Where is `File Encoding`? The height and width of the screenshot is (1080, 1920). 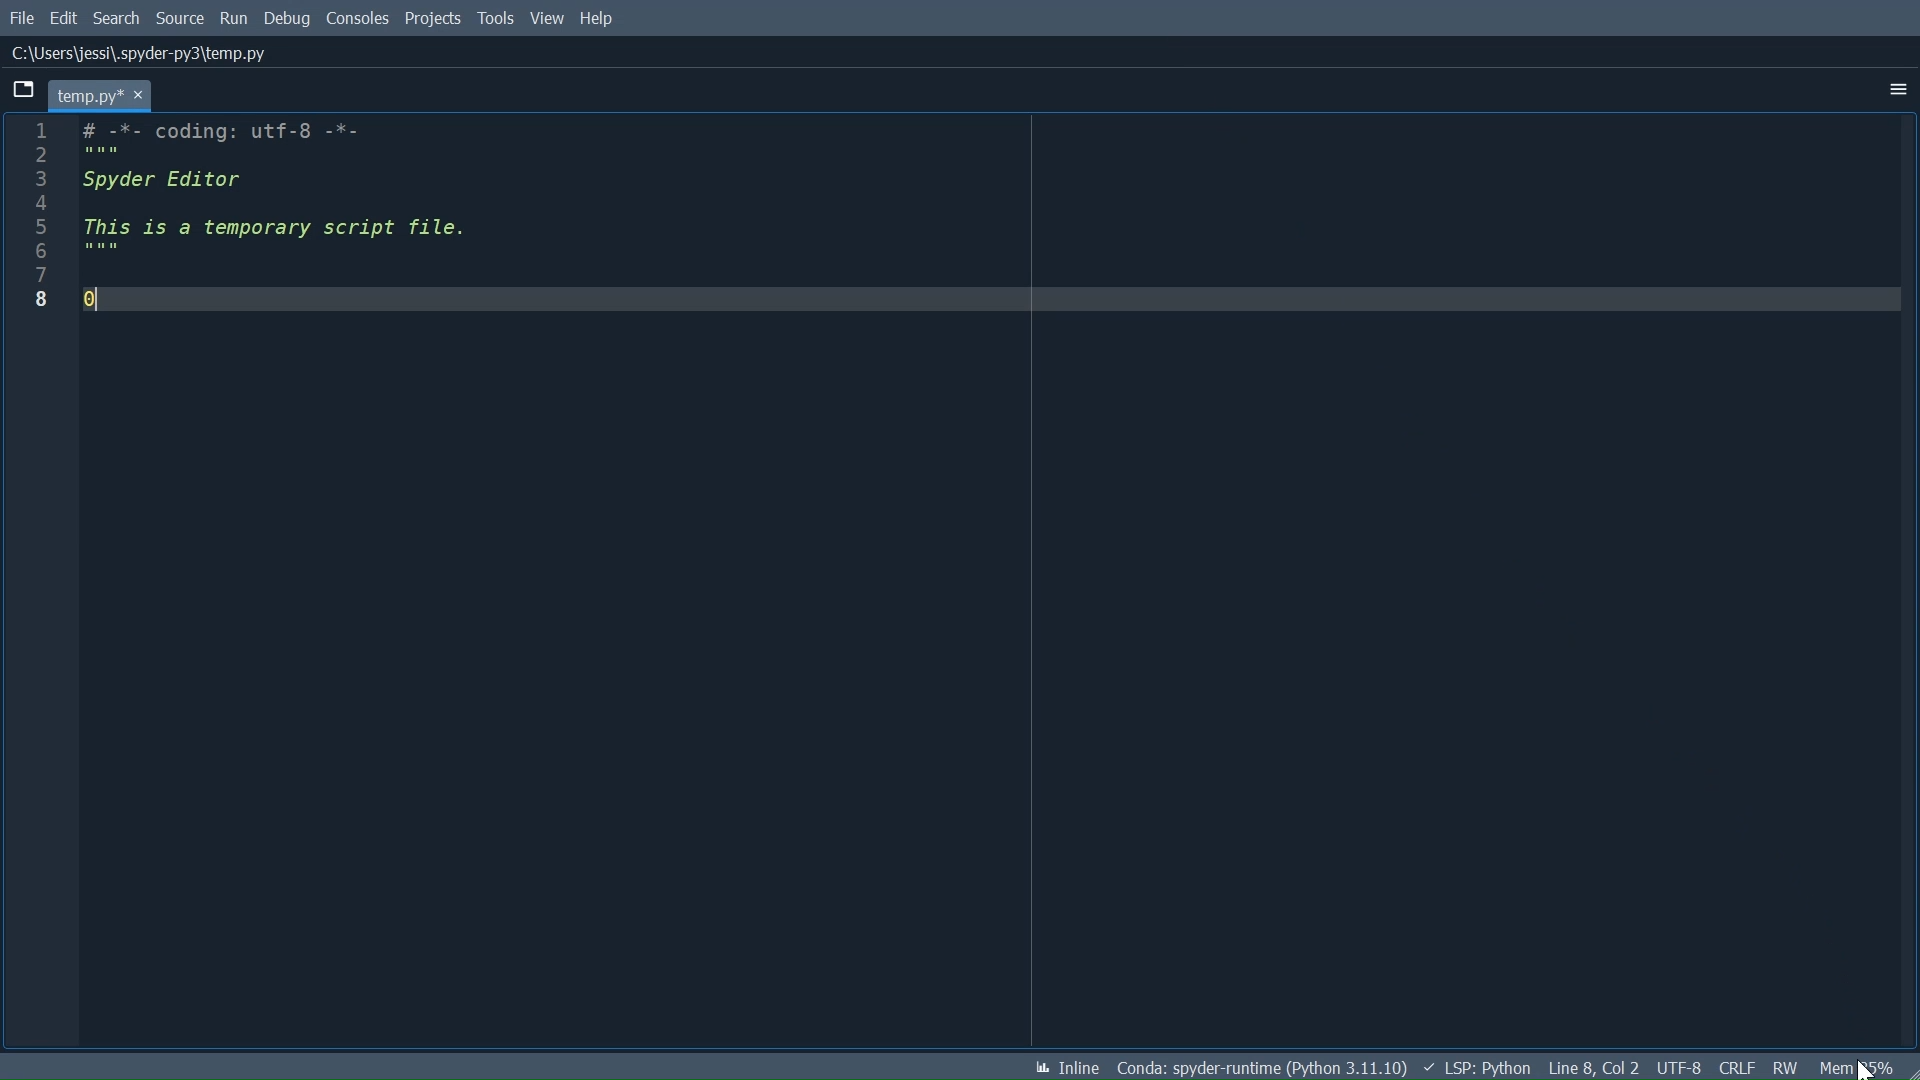 File Encoding is located at coordinates (1679, 1067).